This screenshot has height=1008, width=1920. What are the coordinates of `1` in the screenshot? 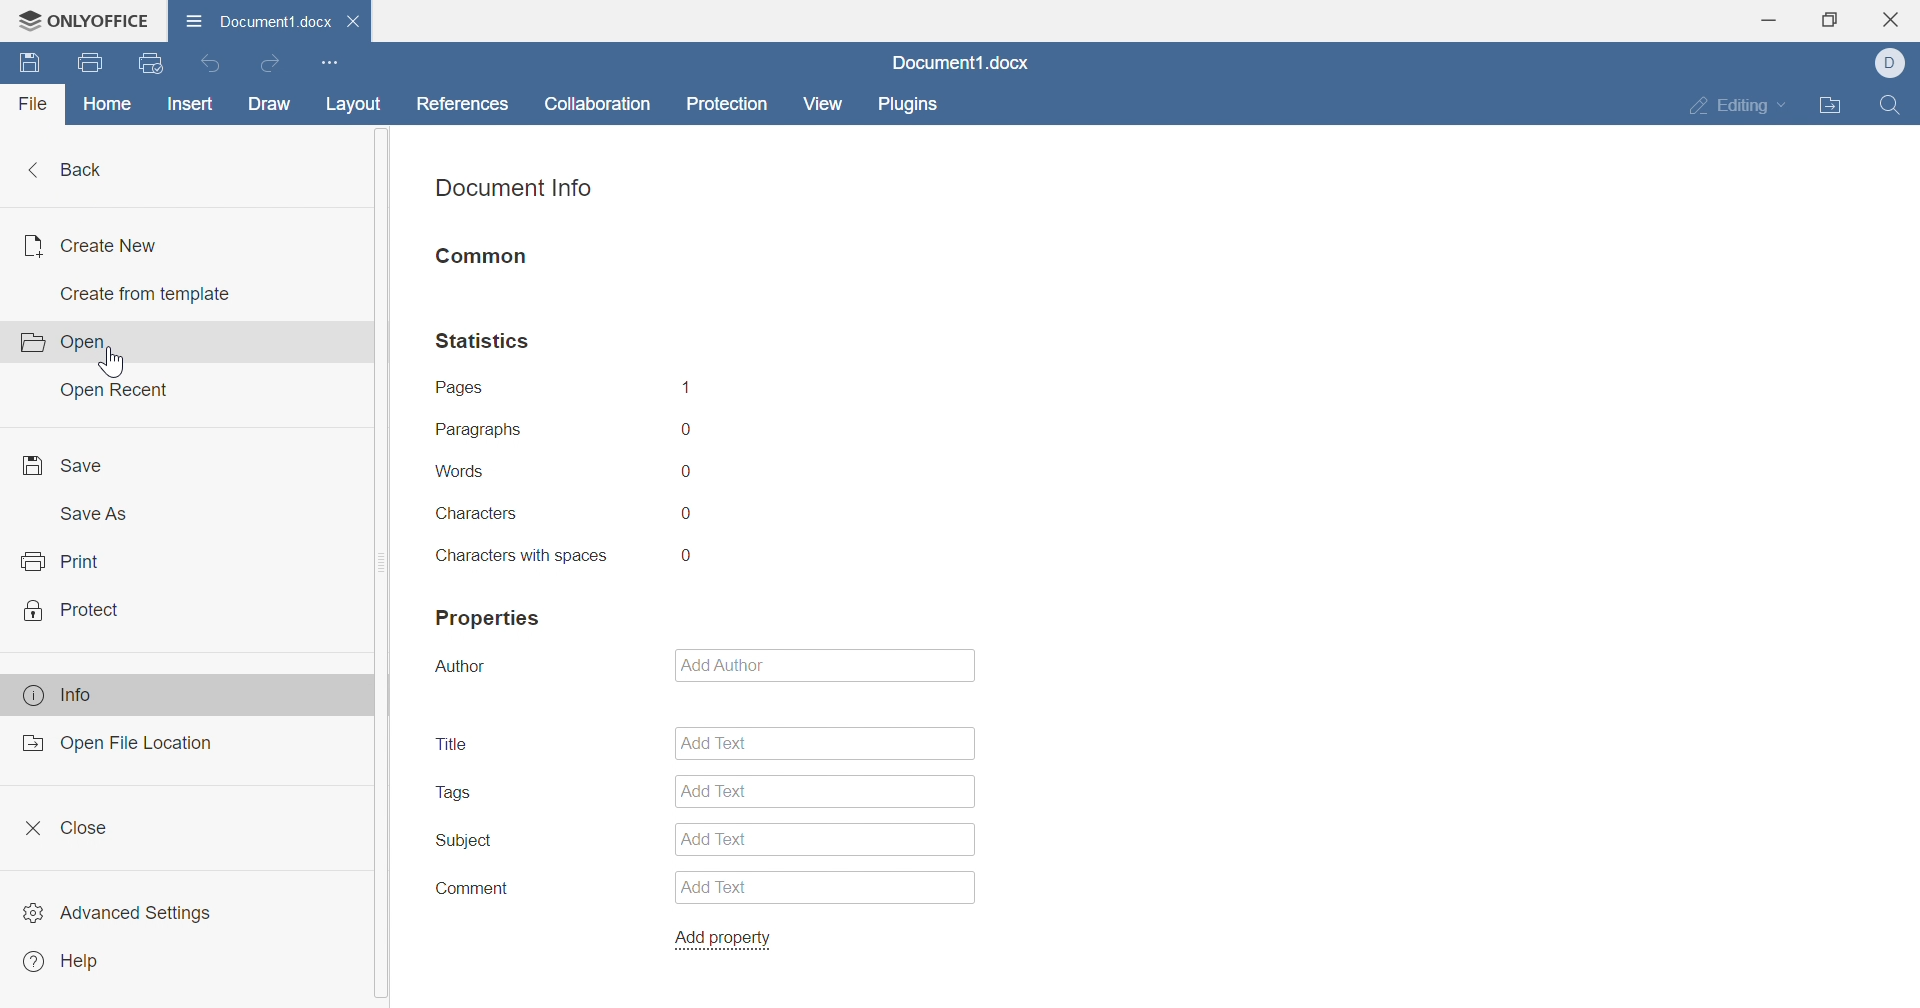 It's located at (689, 385).